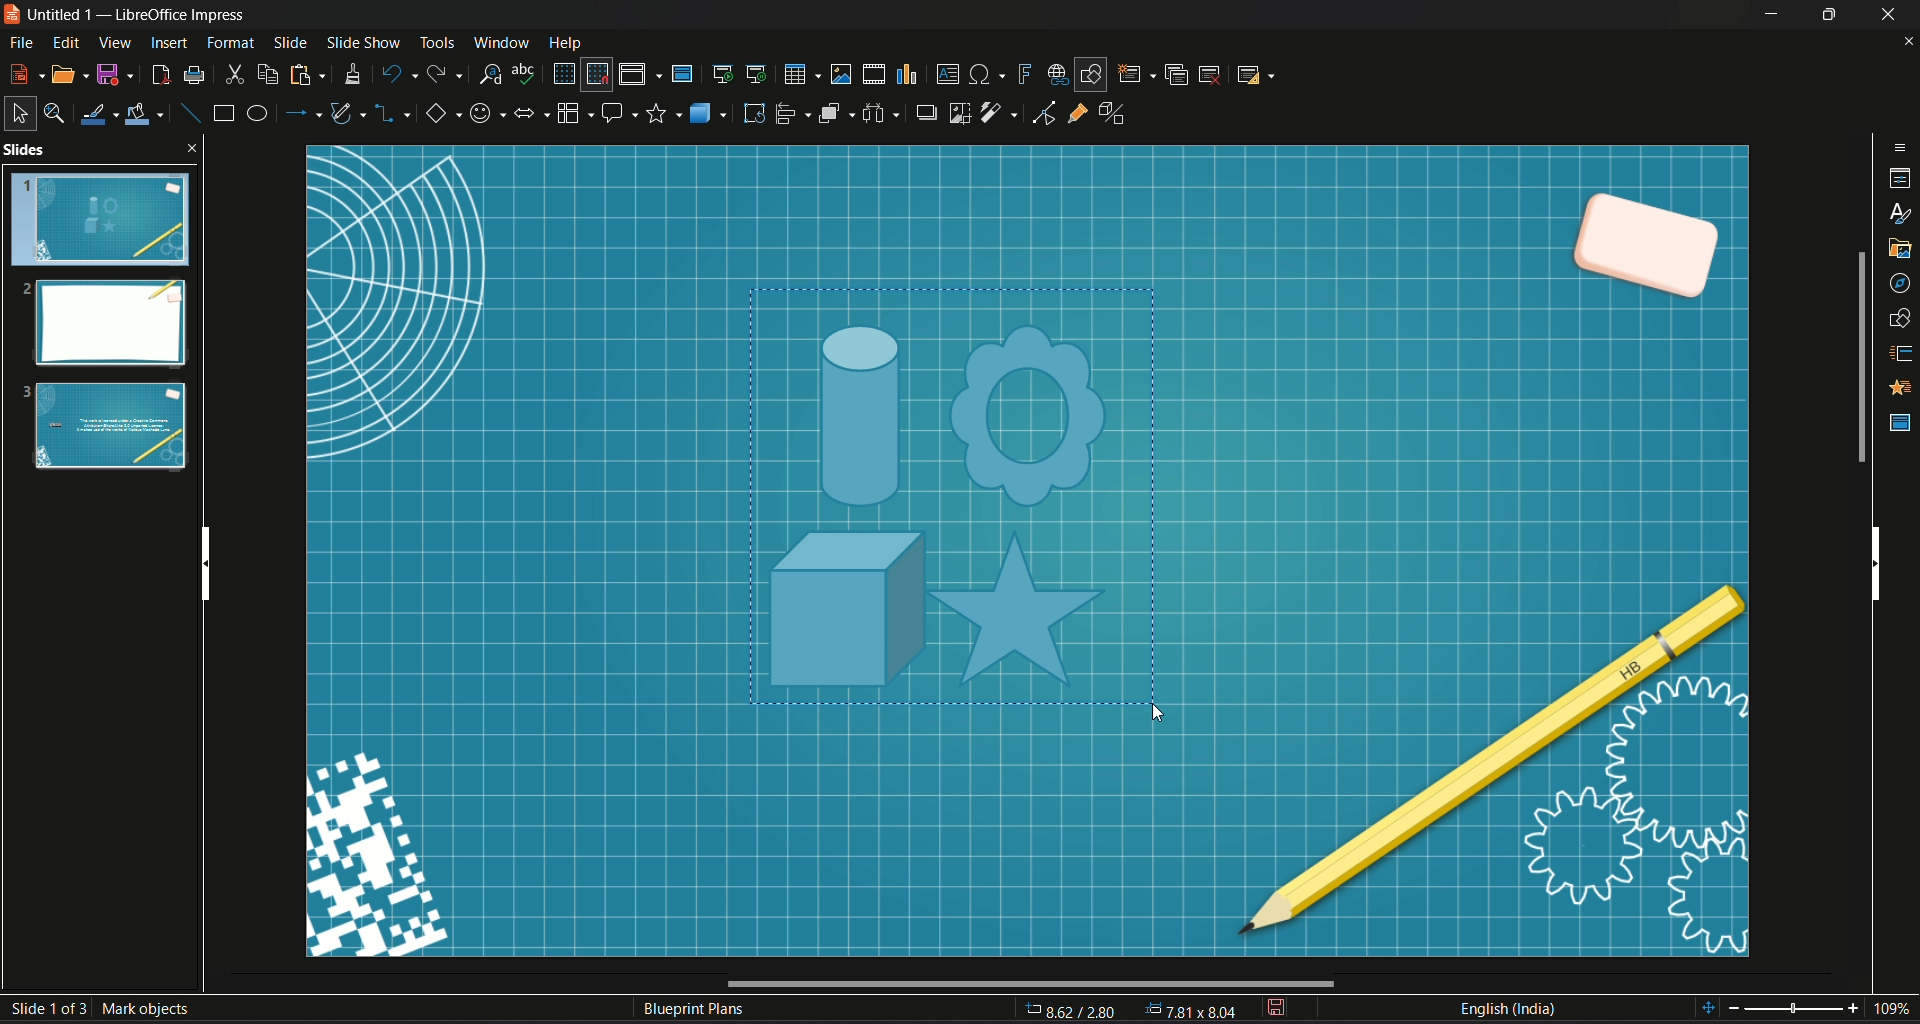 This screenshot has width=1920, height=1024. What do you see at coordinates (235, 75) in the screenshot?
I see `cut` at bounding box center [235, 75].